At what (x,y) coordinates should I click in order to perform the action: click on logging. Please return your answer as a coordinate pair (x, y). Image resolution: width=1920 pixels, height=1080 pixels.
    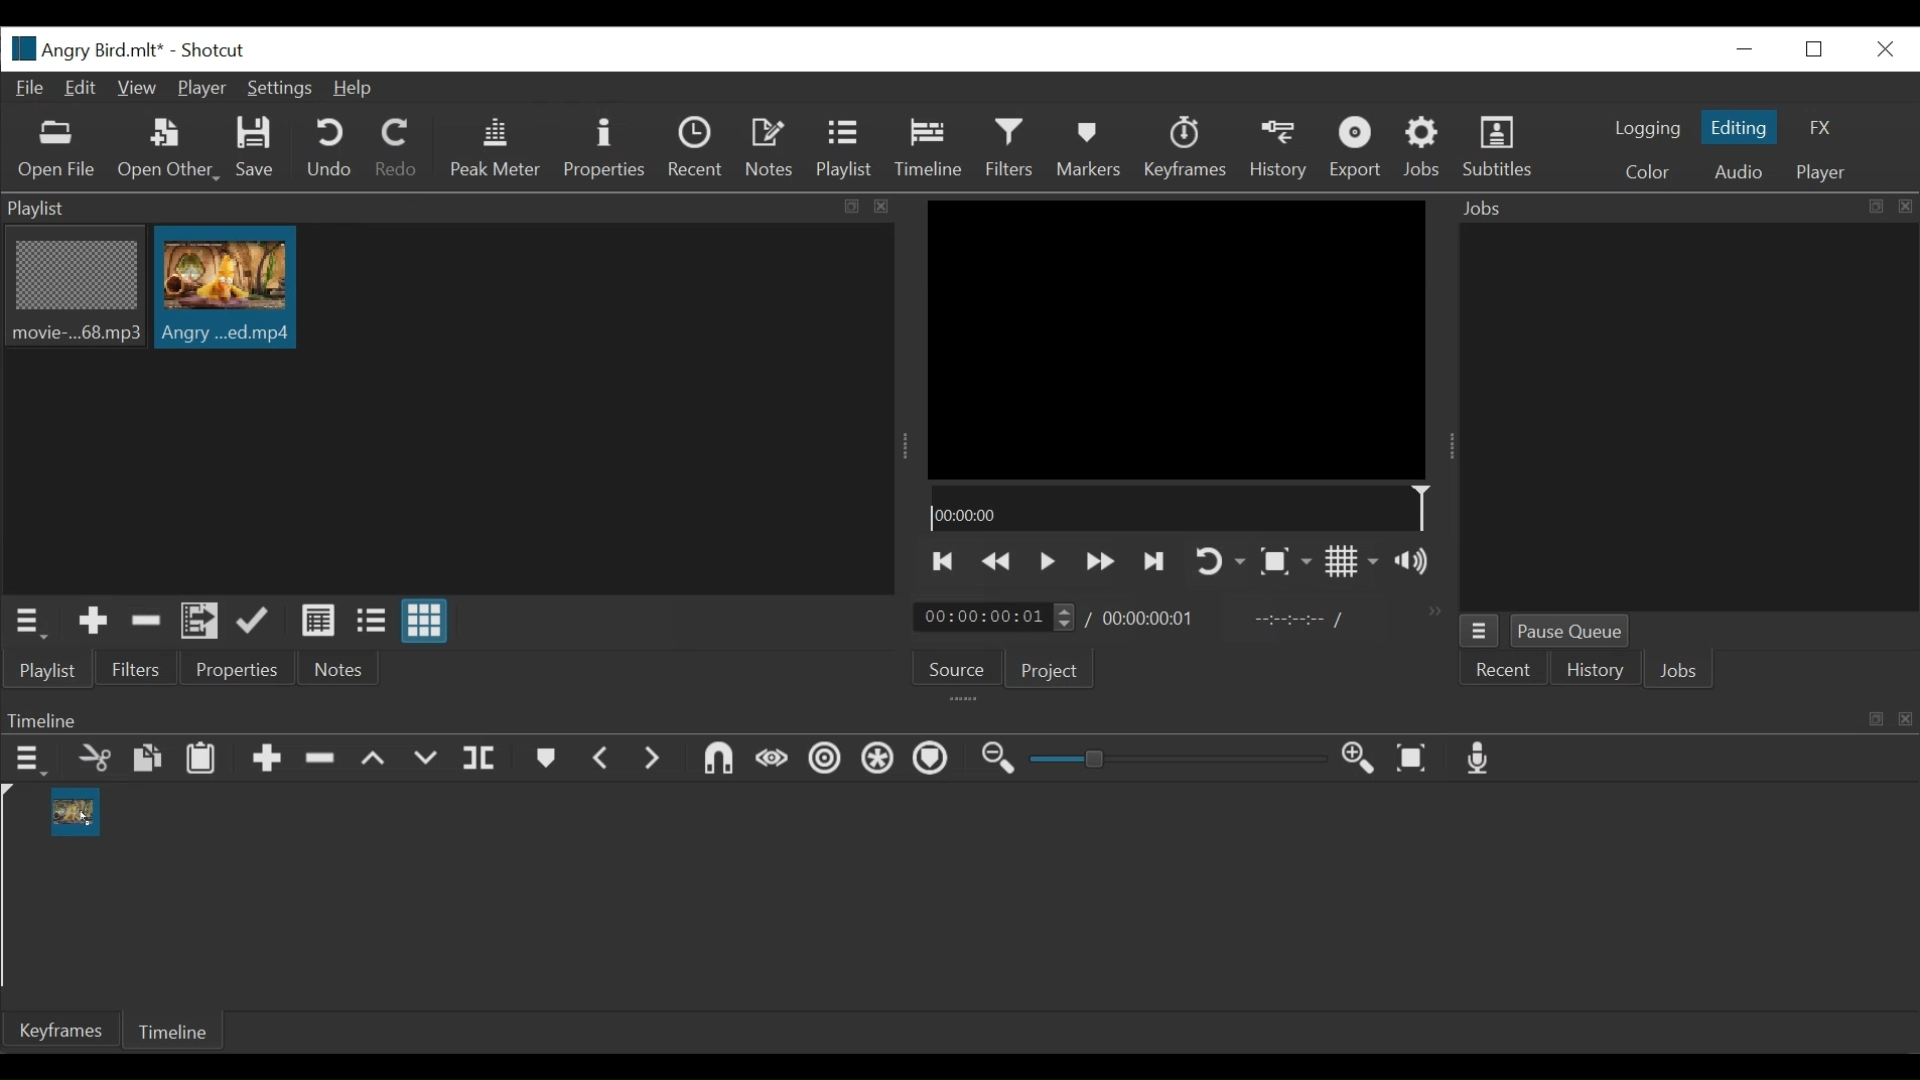
    Looking at the image, I should click on (1642, 129).